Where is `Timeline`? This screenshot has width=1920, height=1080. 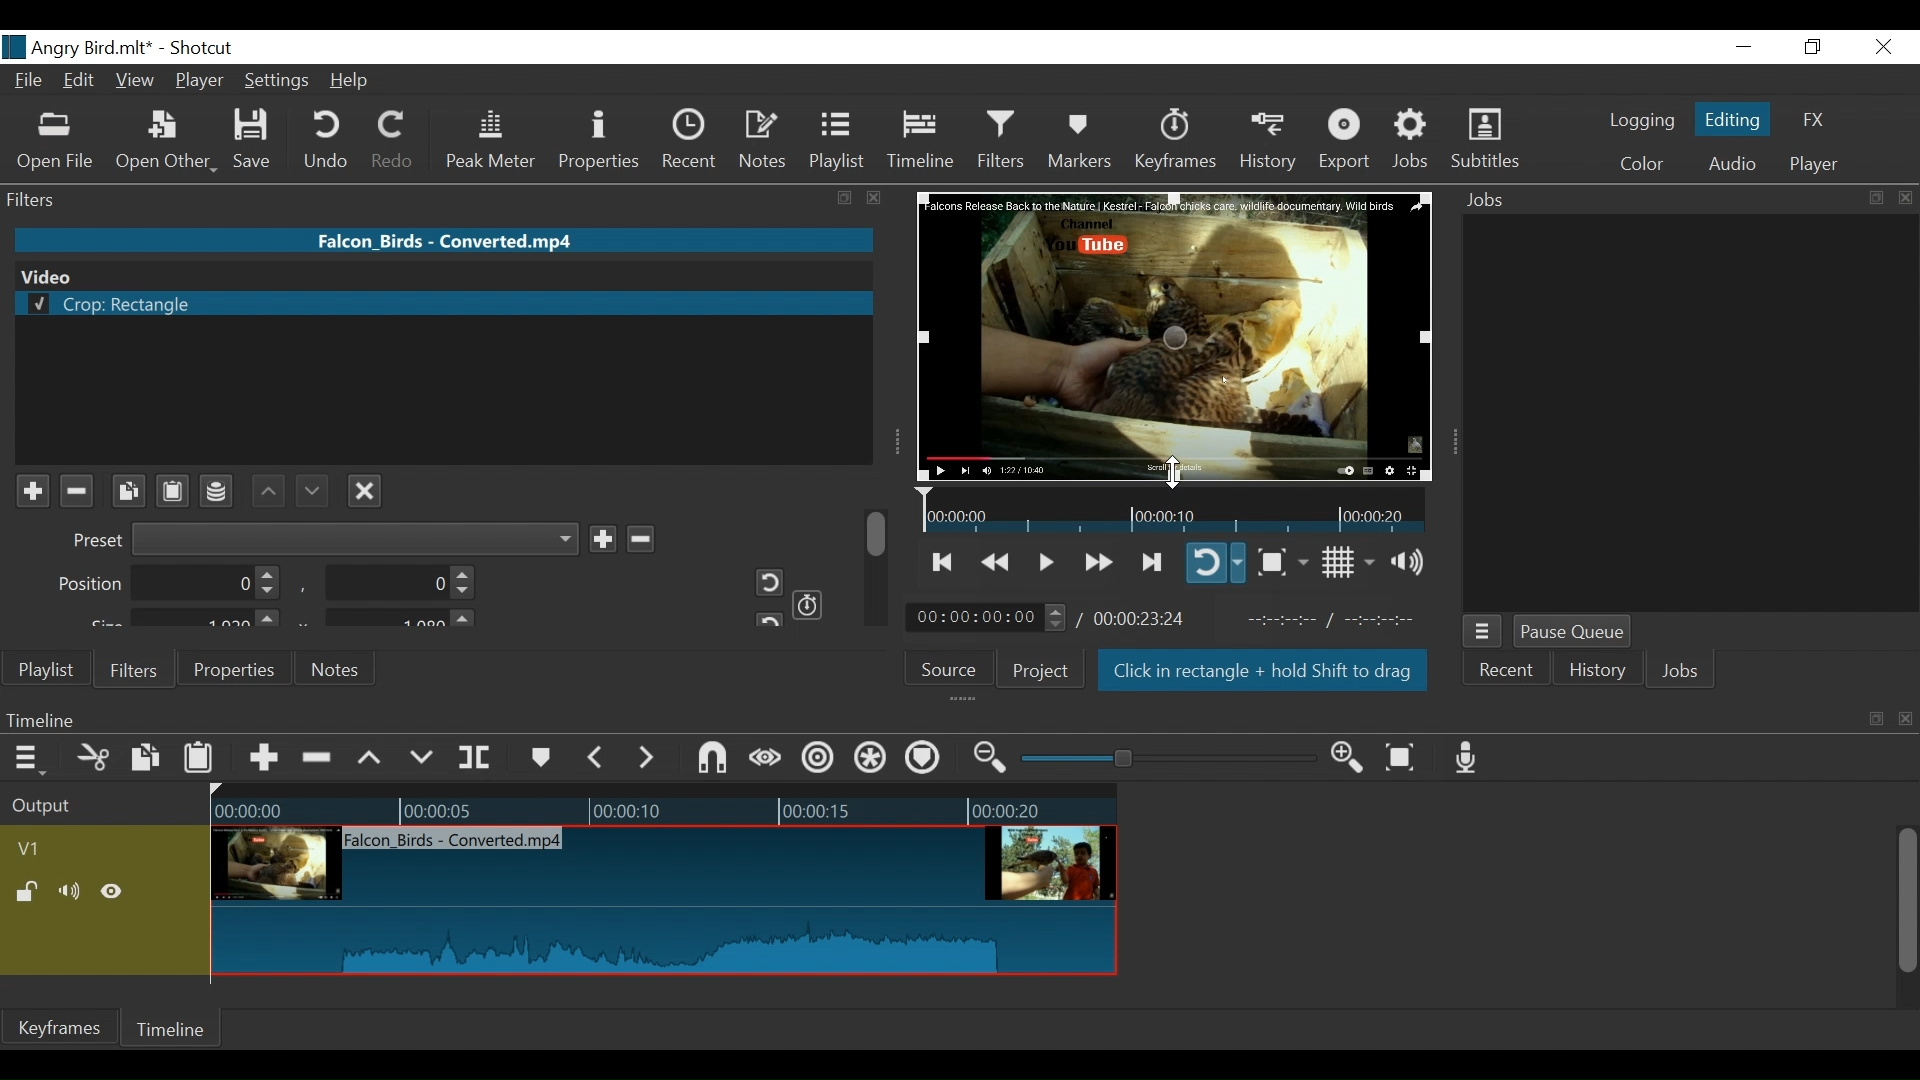 Timeline is located at coordinates (922, 140).